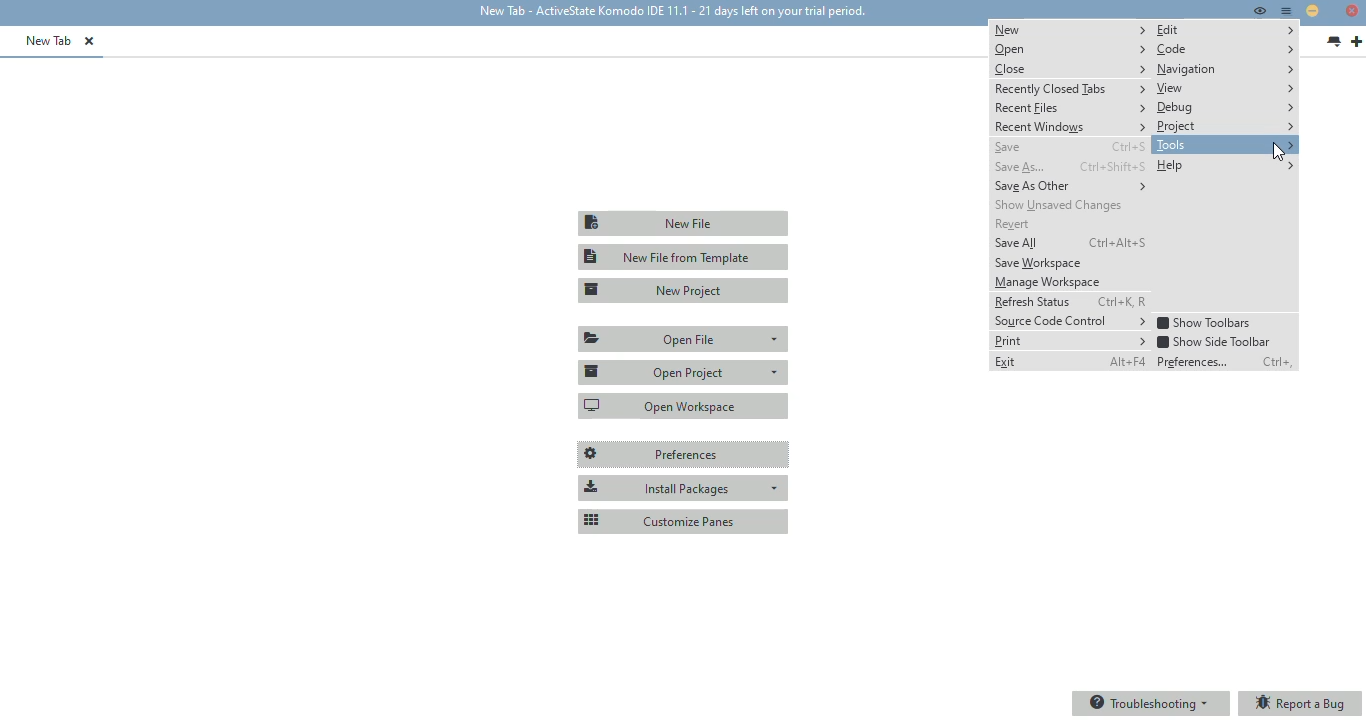 The height and width of the screenshot is (720, 1366). What do you see at coordinates (1048, 282) in the screenshot?
I see `manage workspace` at bounding box center [1048, 282].